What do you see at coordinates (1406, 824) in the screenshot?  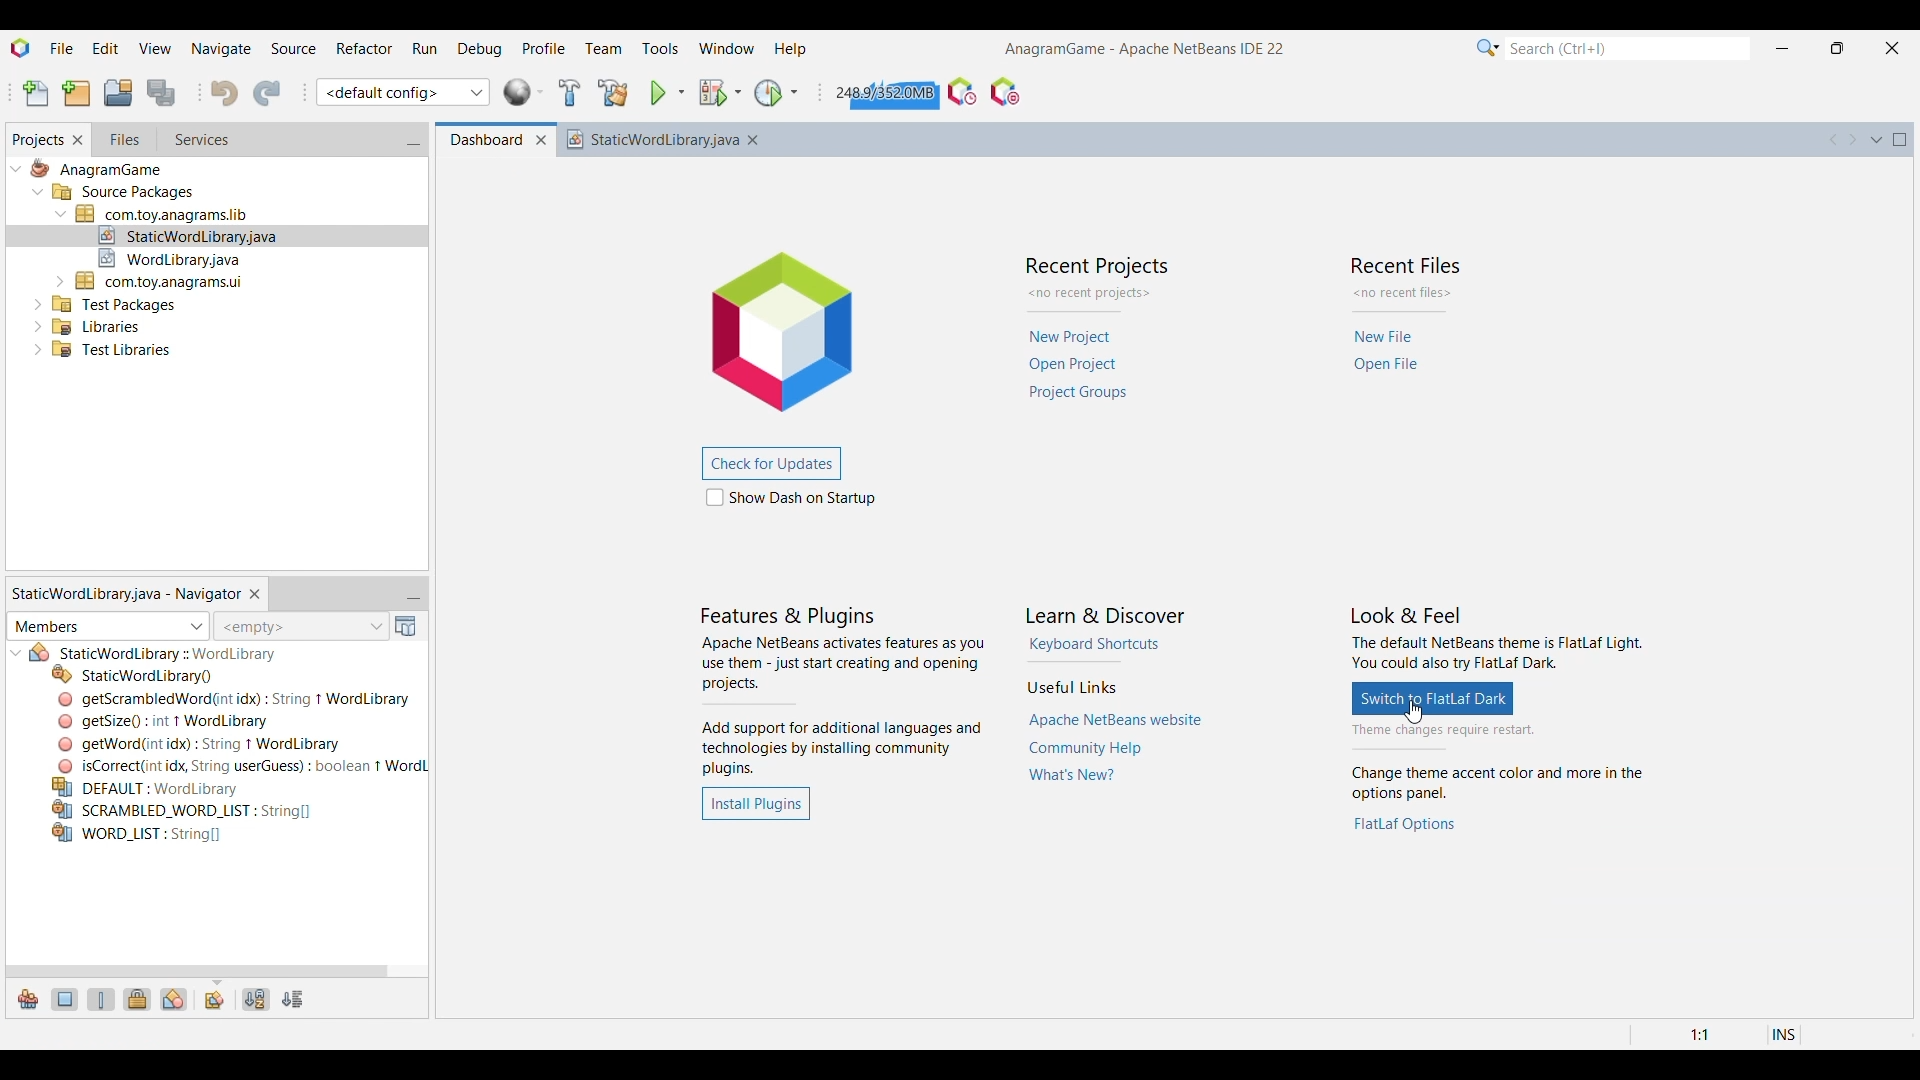 I see `FlatLaf options` at bounding box center [1406, 824].